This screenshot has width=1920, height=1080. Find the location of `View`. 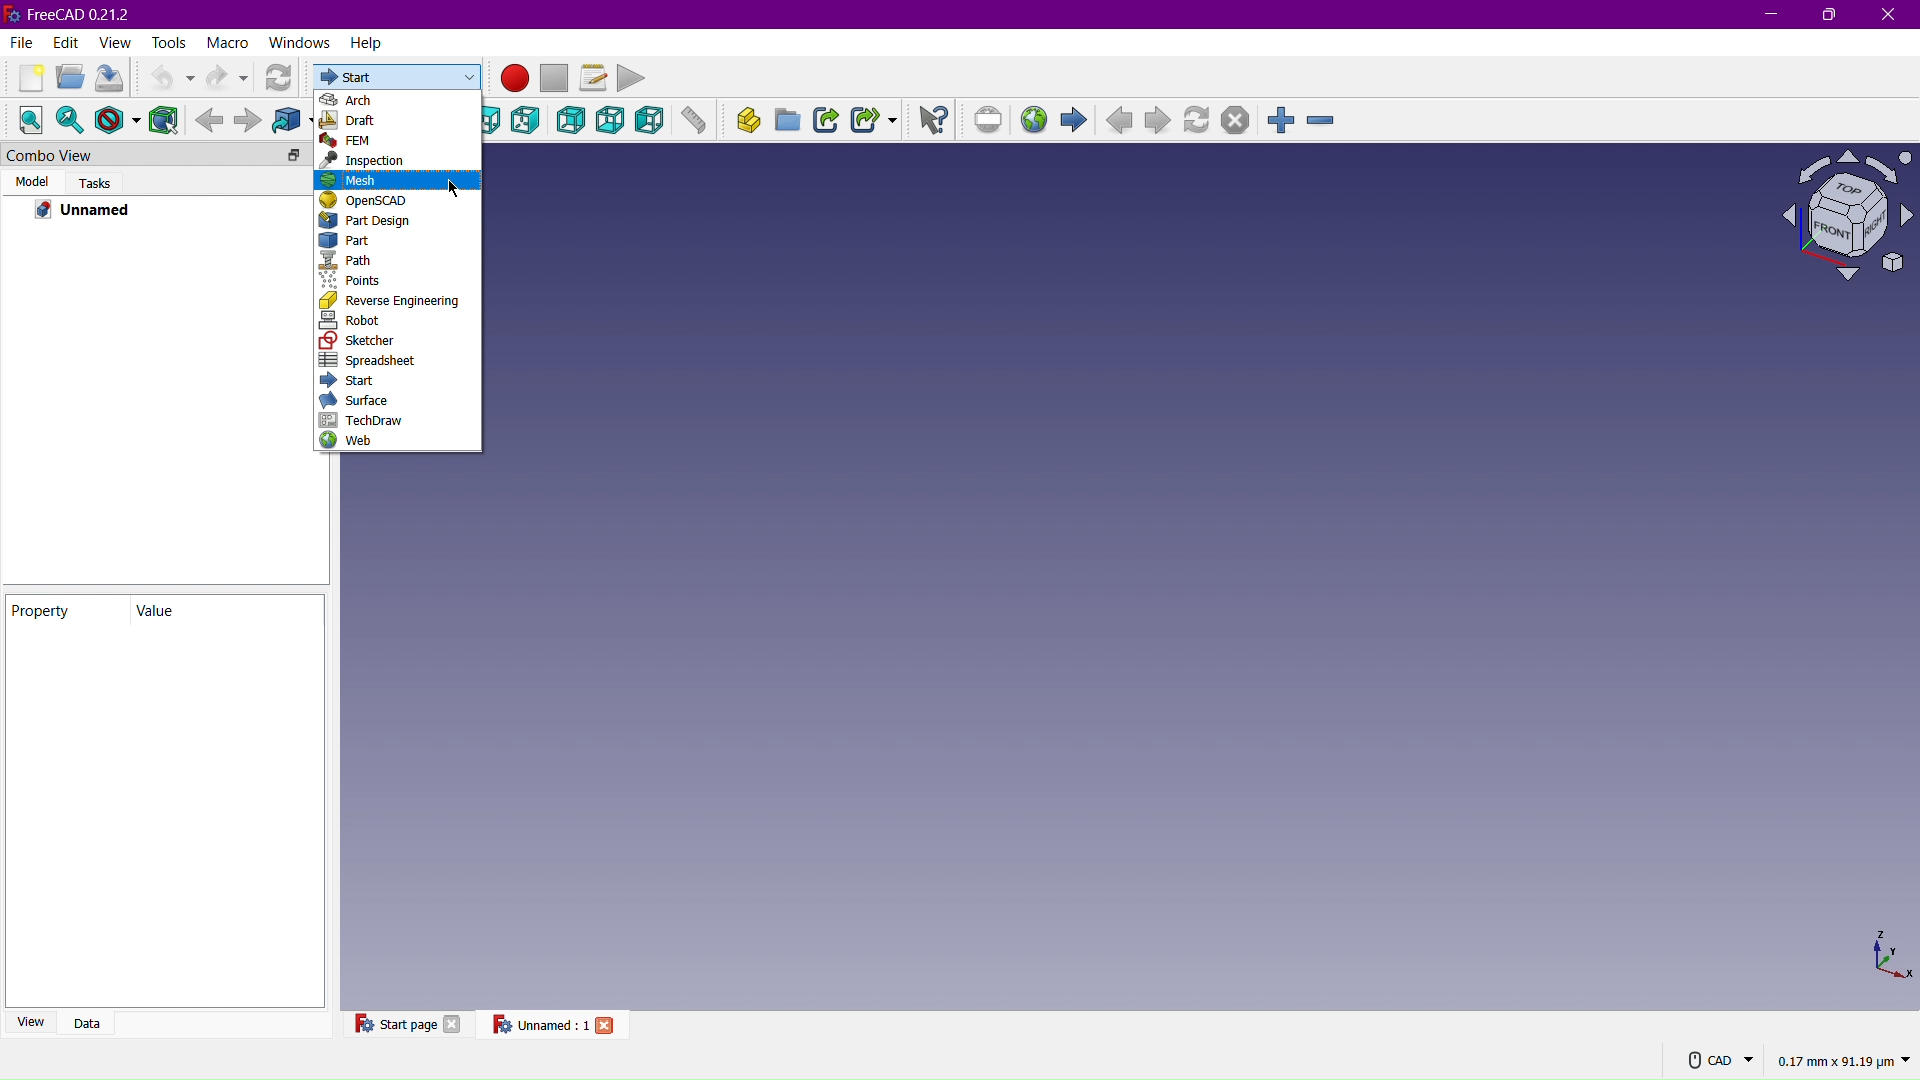

View is located at coordinates (32, 1021).